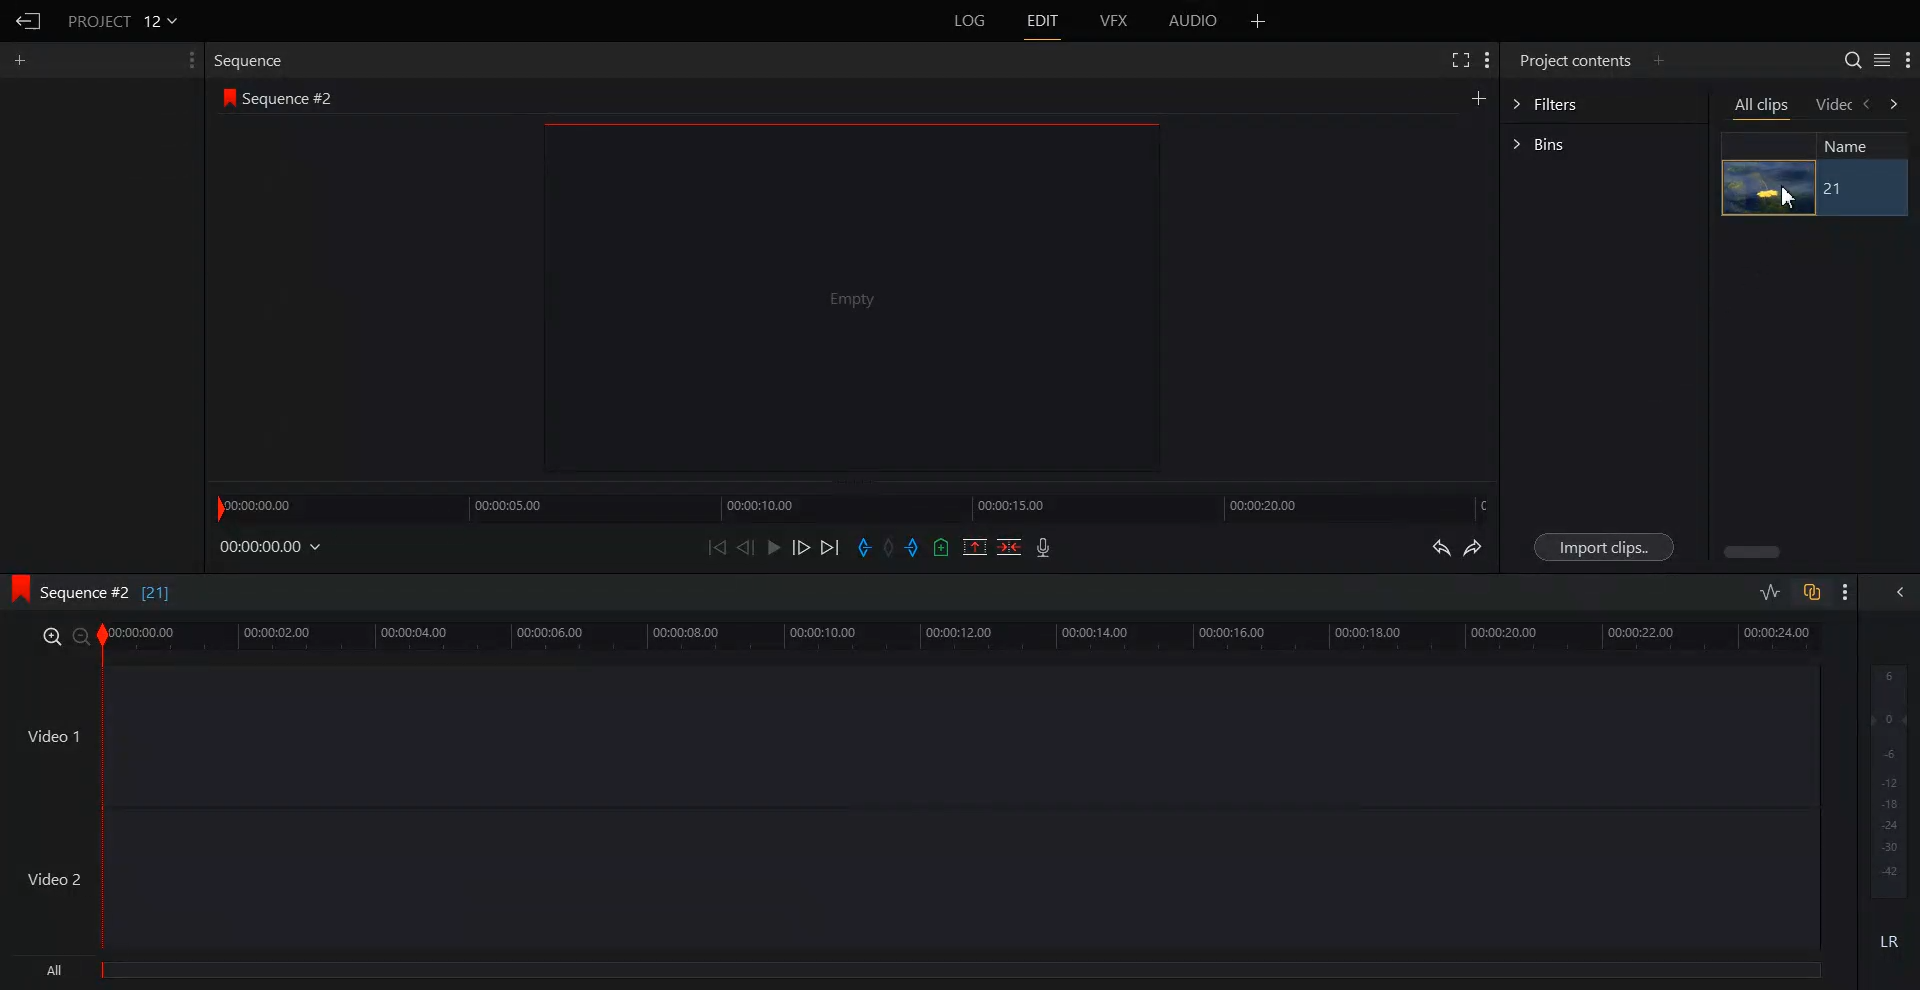  Describe the element at coordinates (18, 589) in the screenshot. I see `icon` at that location.